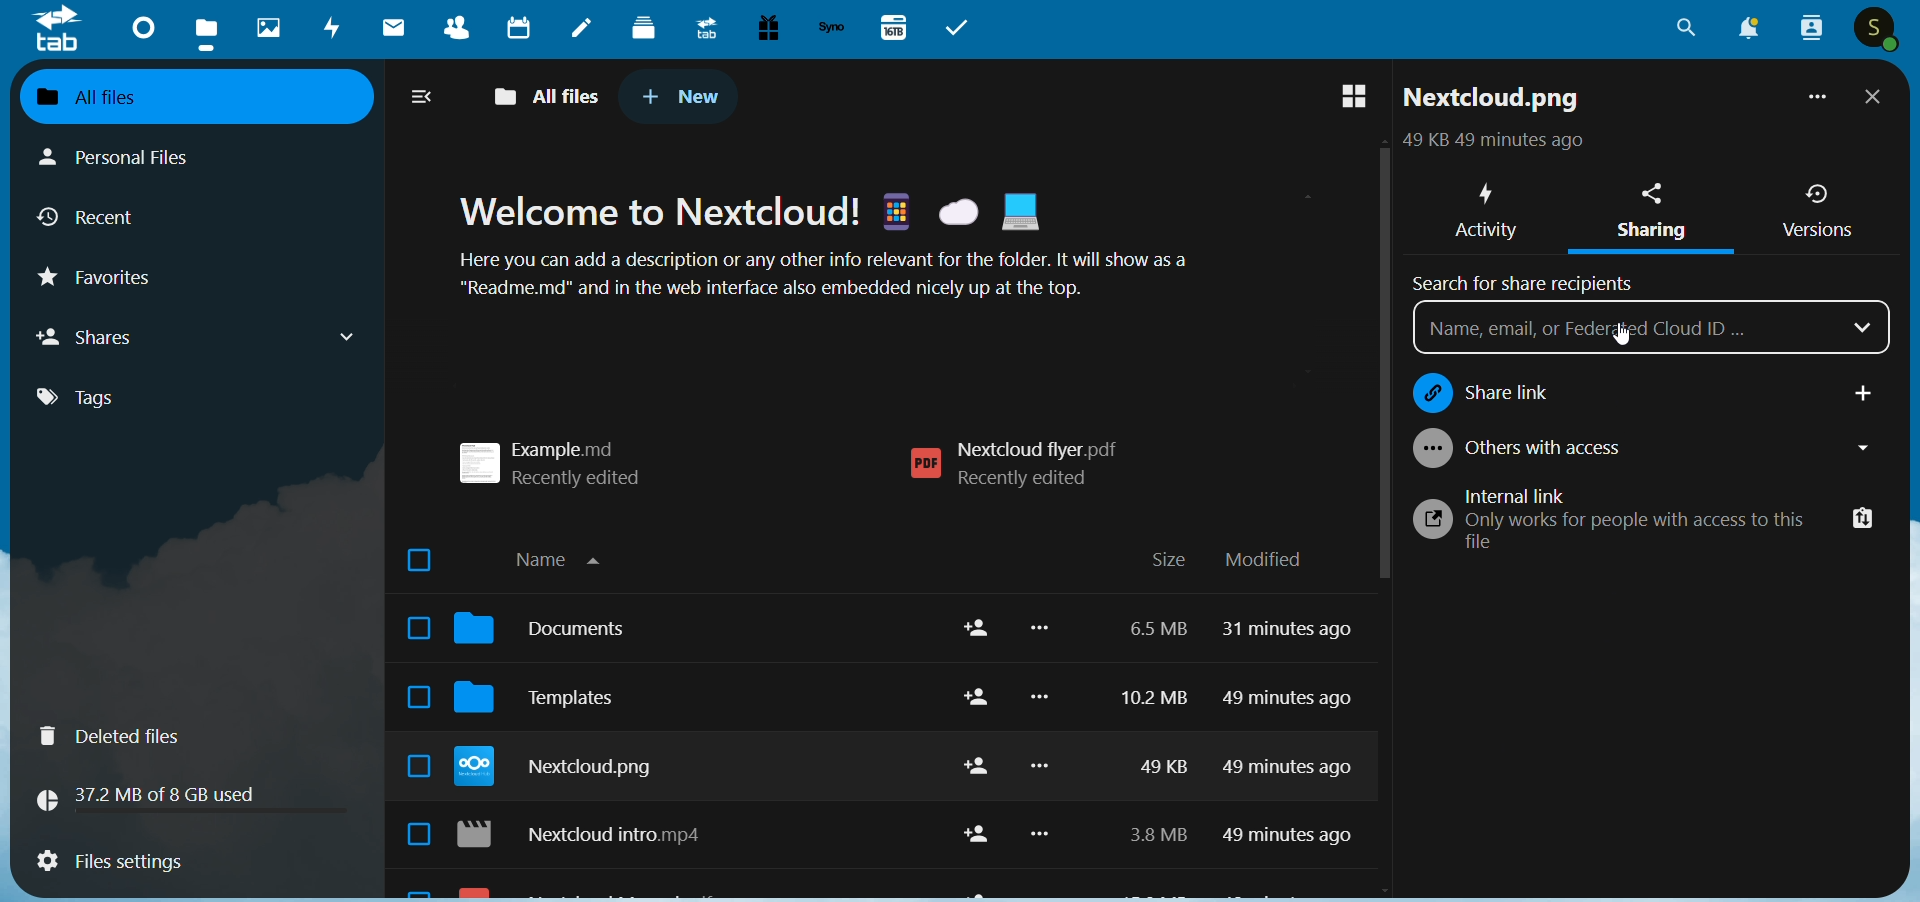 This screenshot has height=902, width=1920. I want to click on copy internal link, so click(1856, 518).